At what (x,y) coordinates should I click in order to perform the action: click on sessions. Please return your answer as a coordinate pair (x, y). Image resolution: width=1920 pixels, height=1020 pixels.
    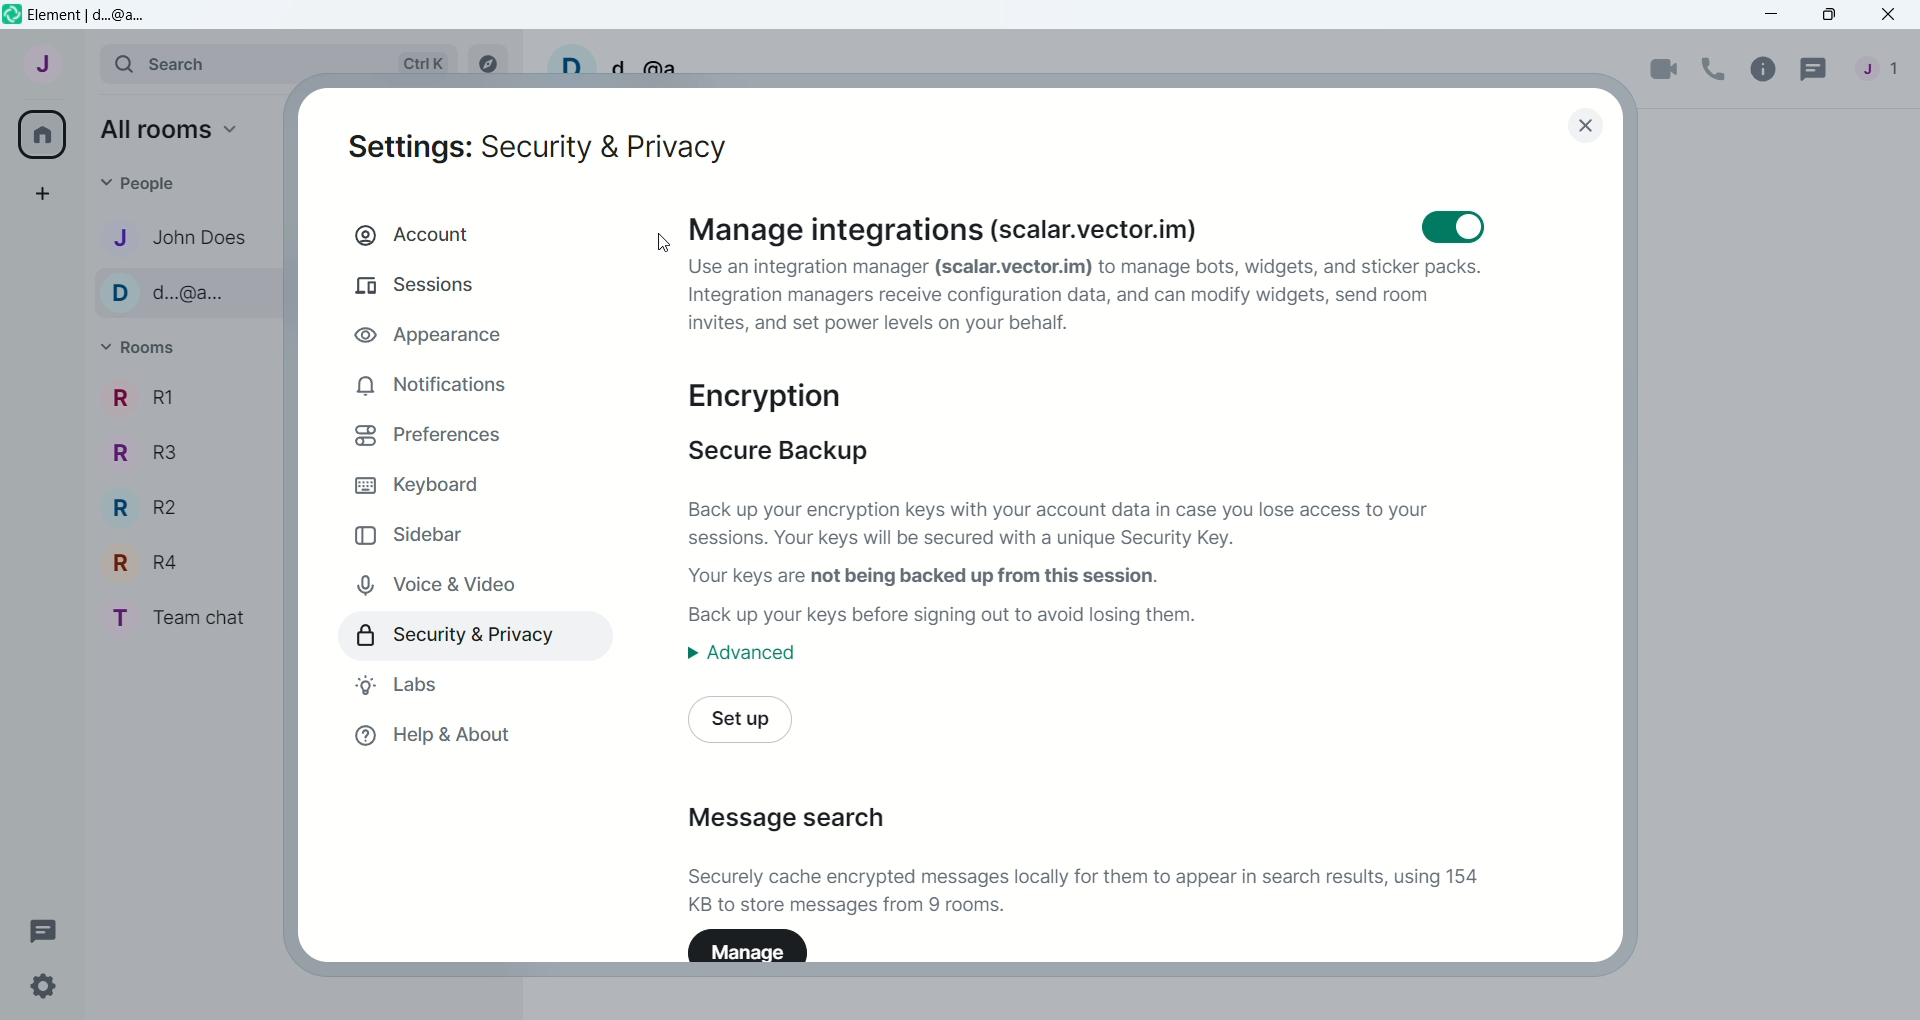
    Looking at the image, I should click on (416, 290).